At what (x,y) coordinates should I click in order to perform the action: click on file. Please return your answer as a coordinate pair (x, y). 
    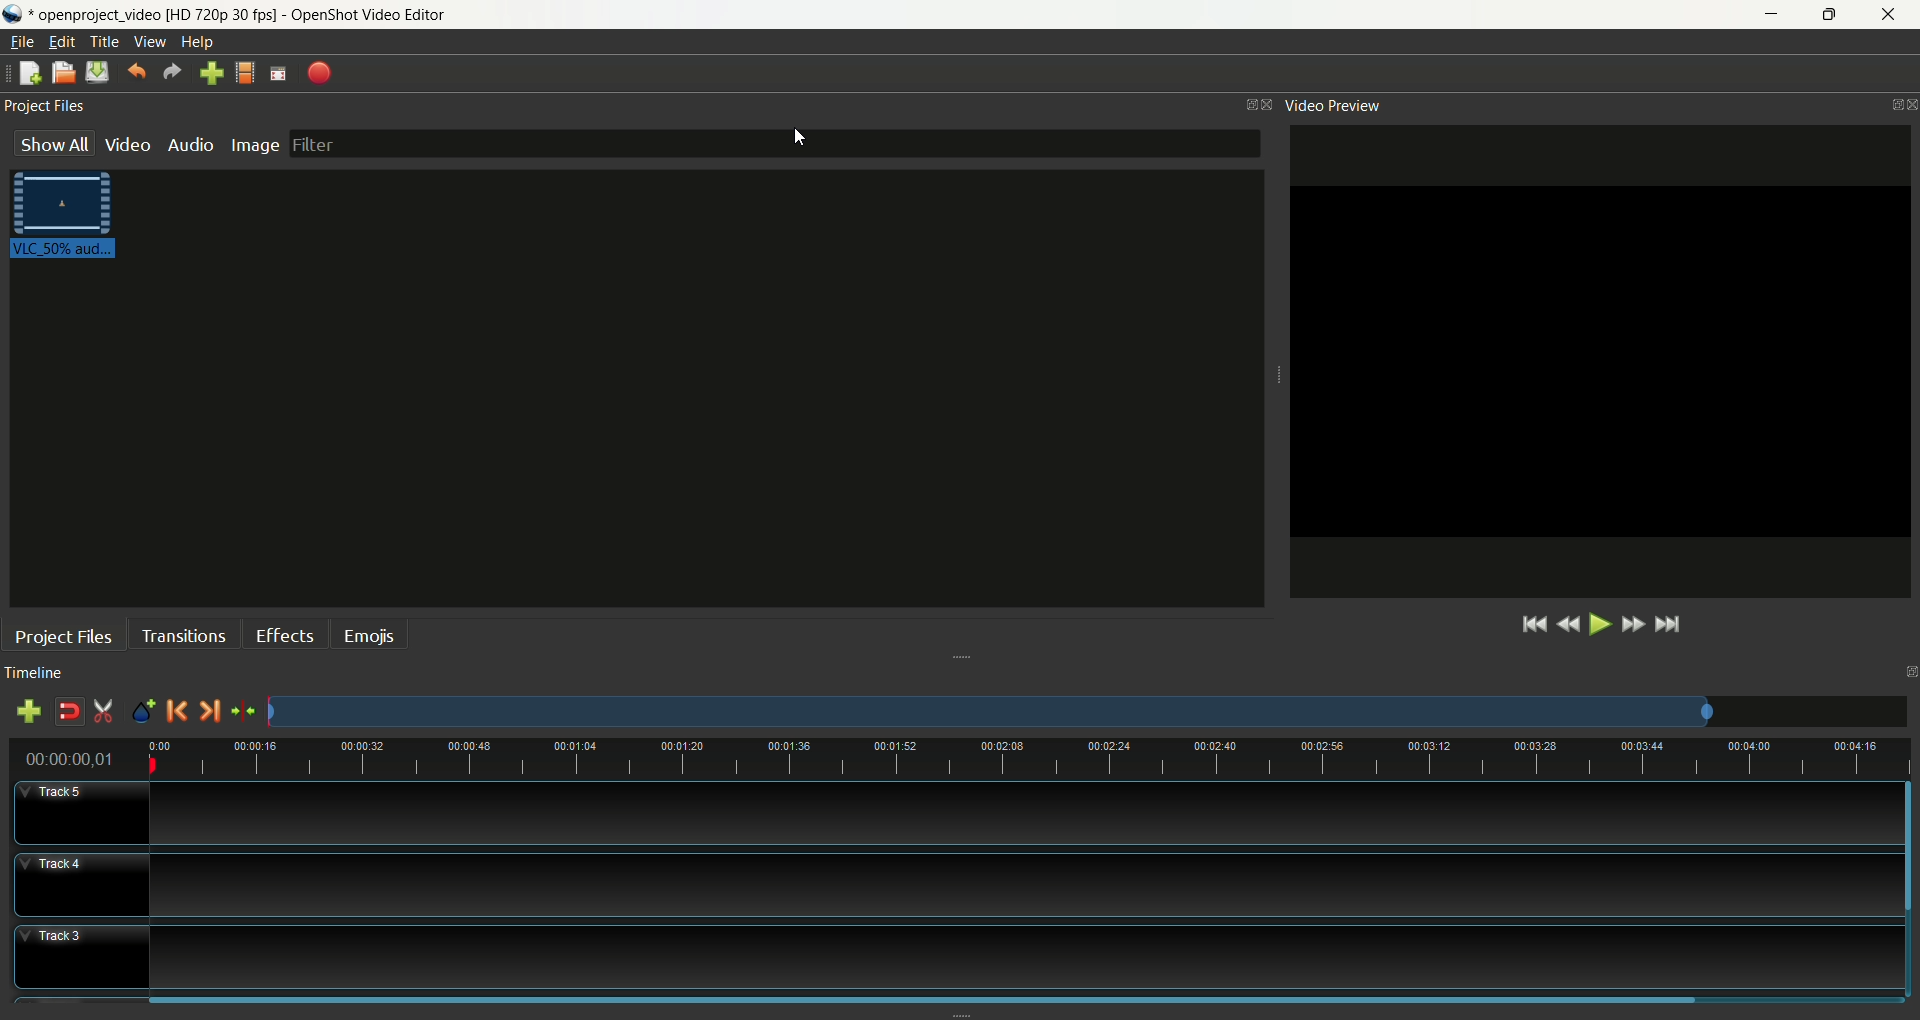
    Looking at the image, I should click on (21, 40).